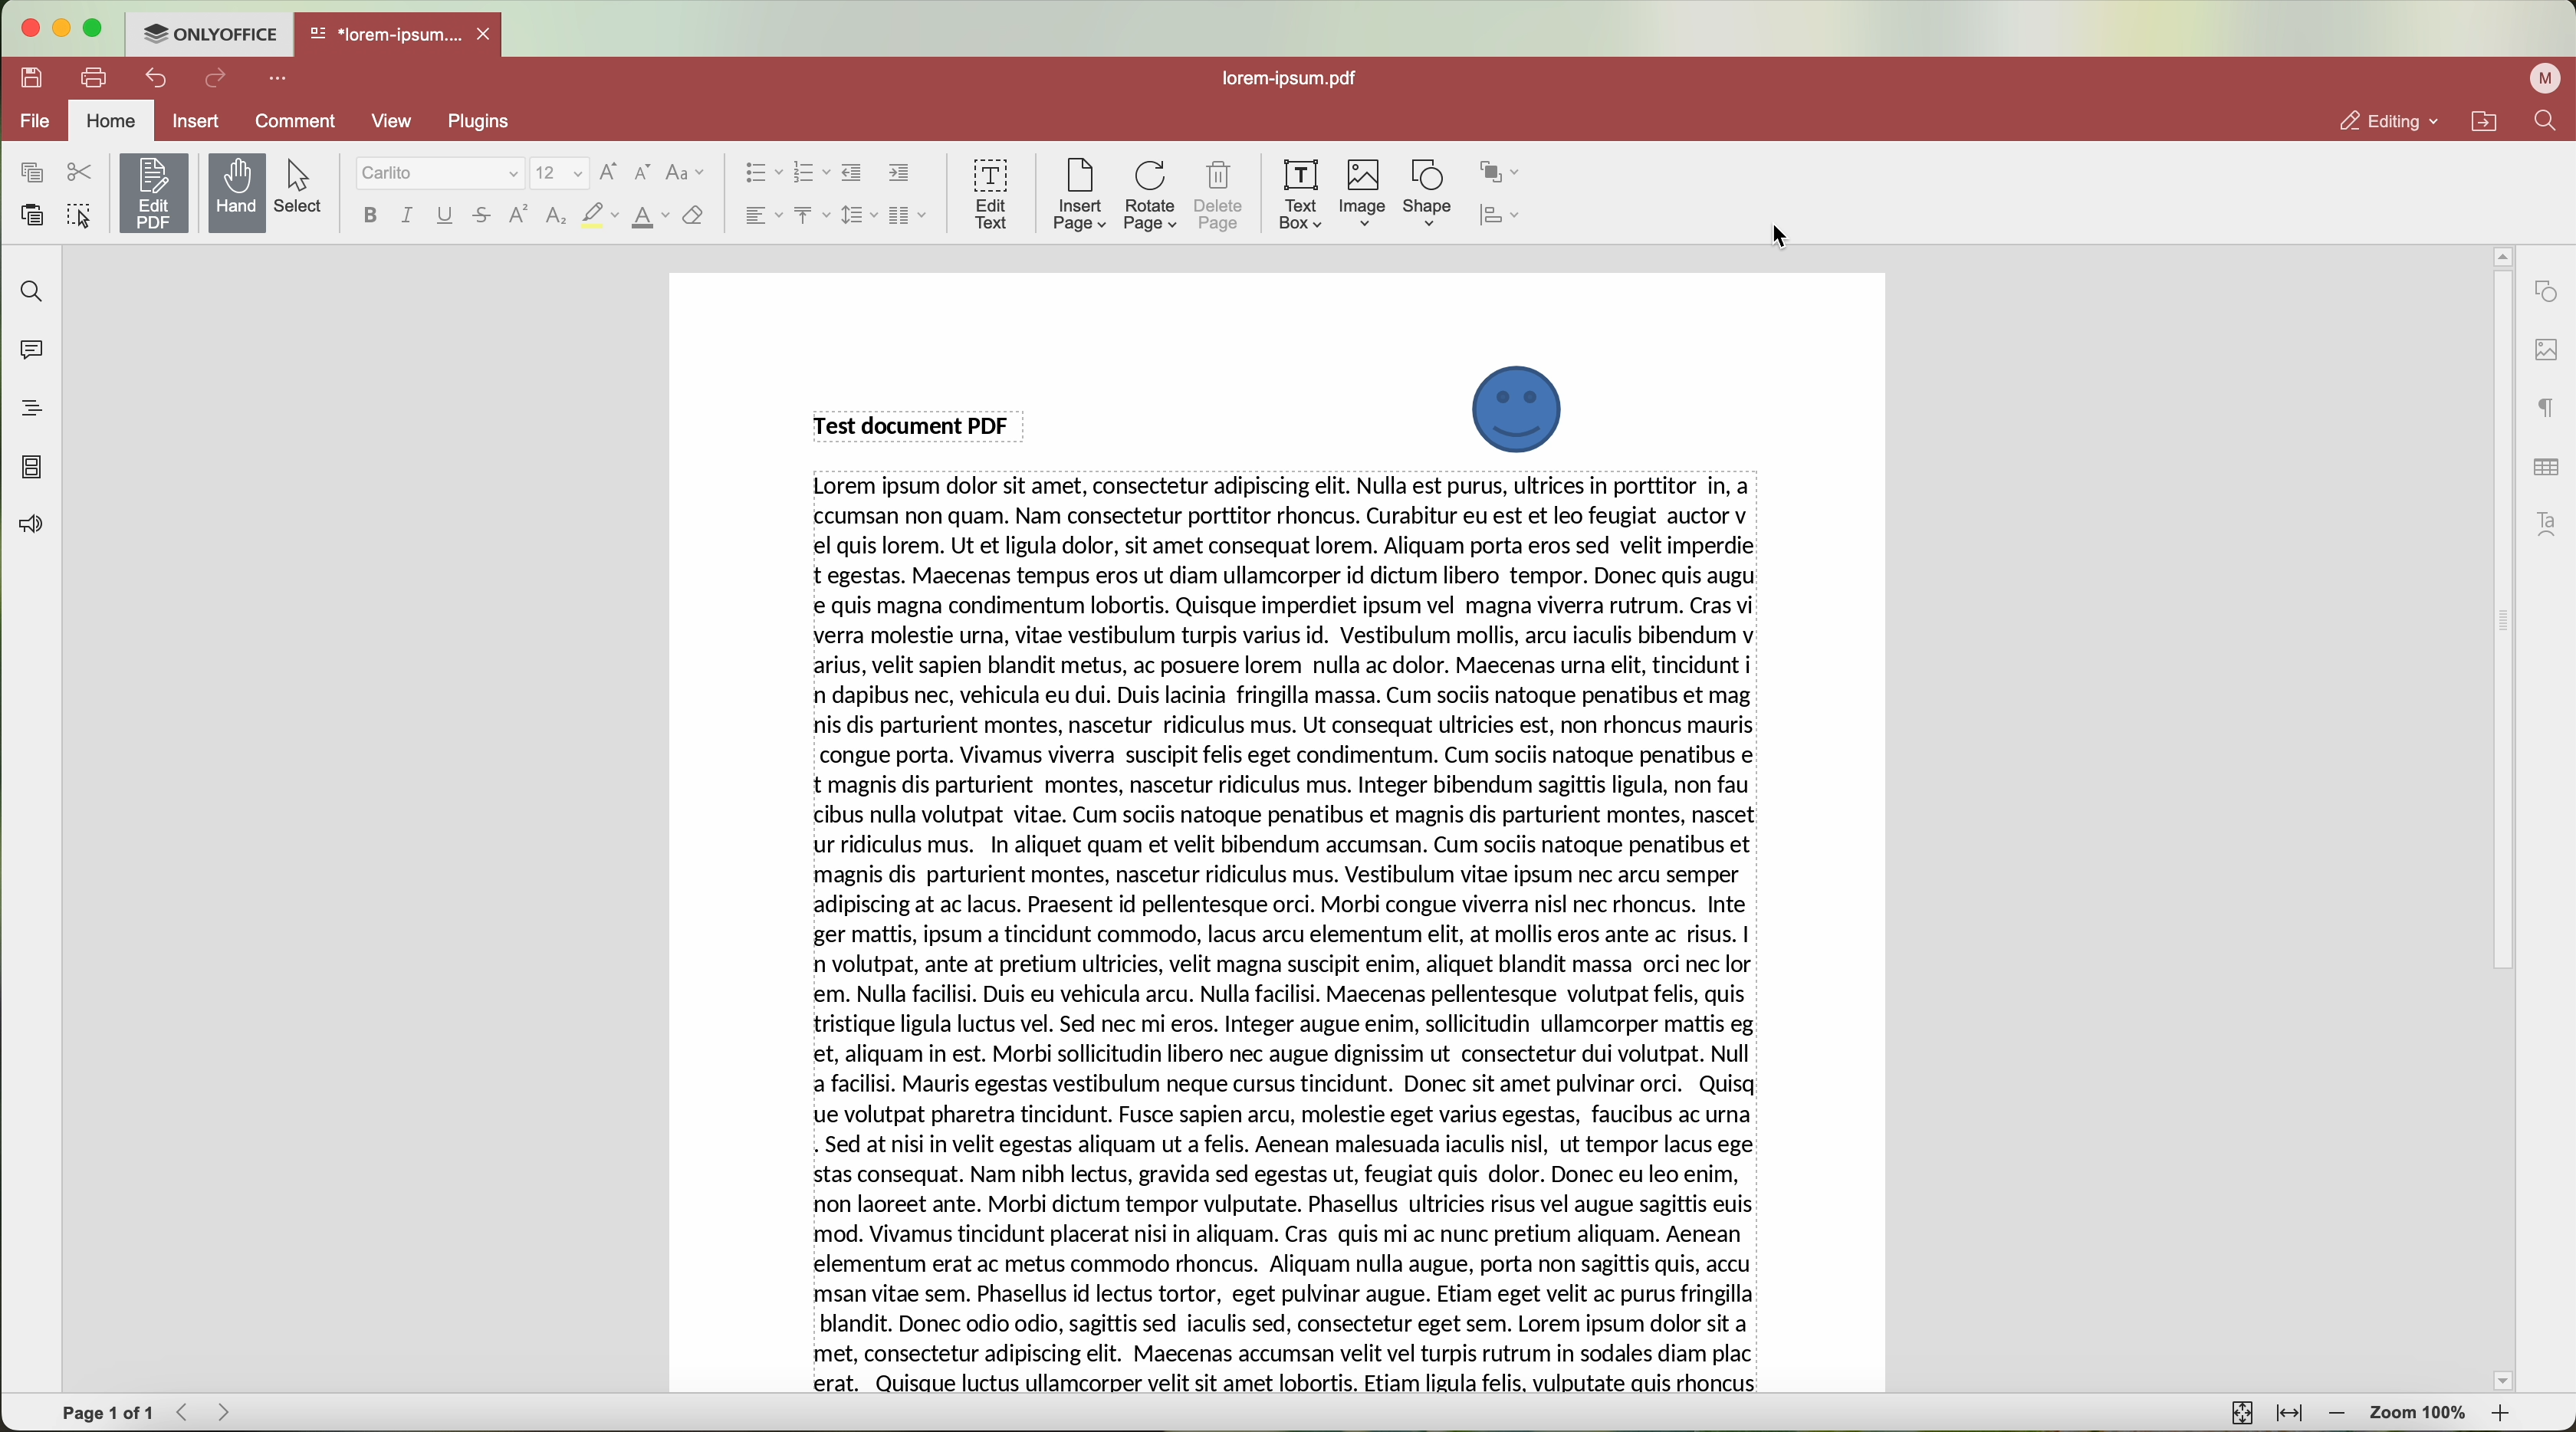 This screenshot has width=2576, height=1432. Describe the element at coordinates (95, 31) in the screenshot. I see `maximize` at that location.